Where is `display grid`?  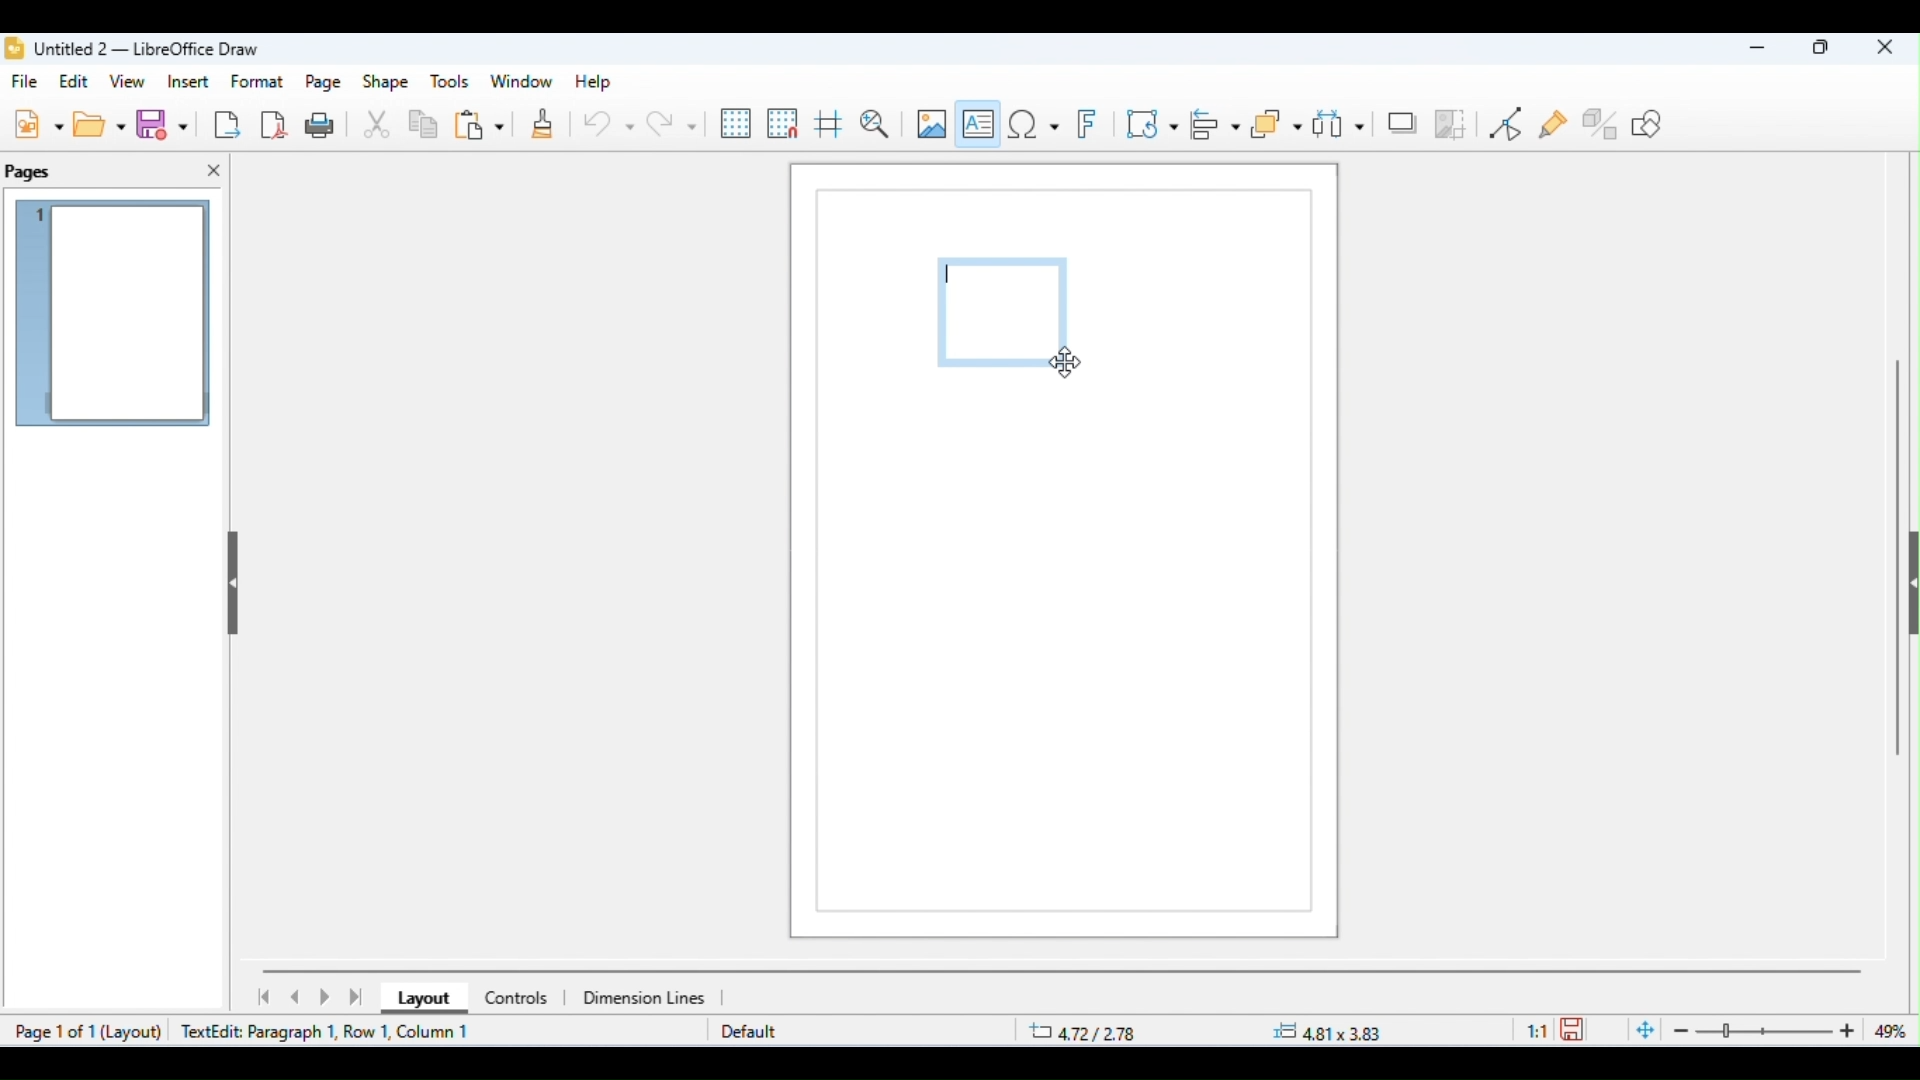 display grid is located at coordinates (737, 124).